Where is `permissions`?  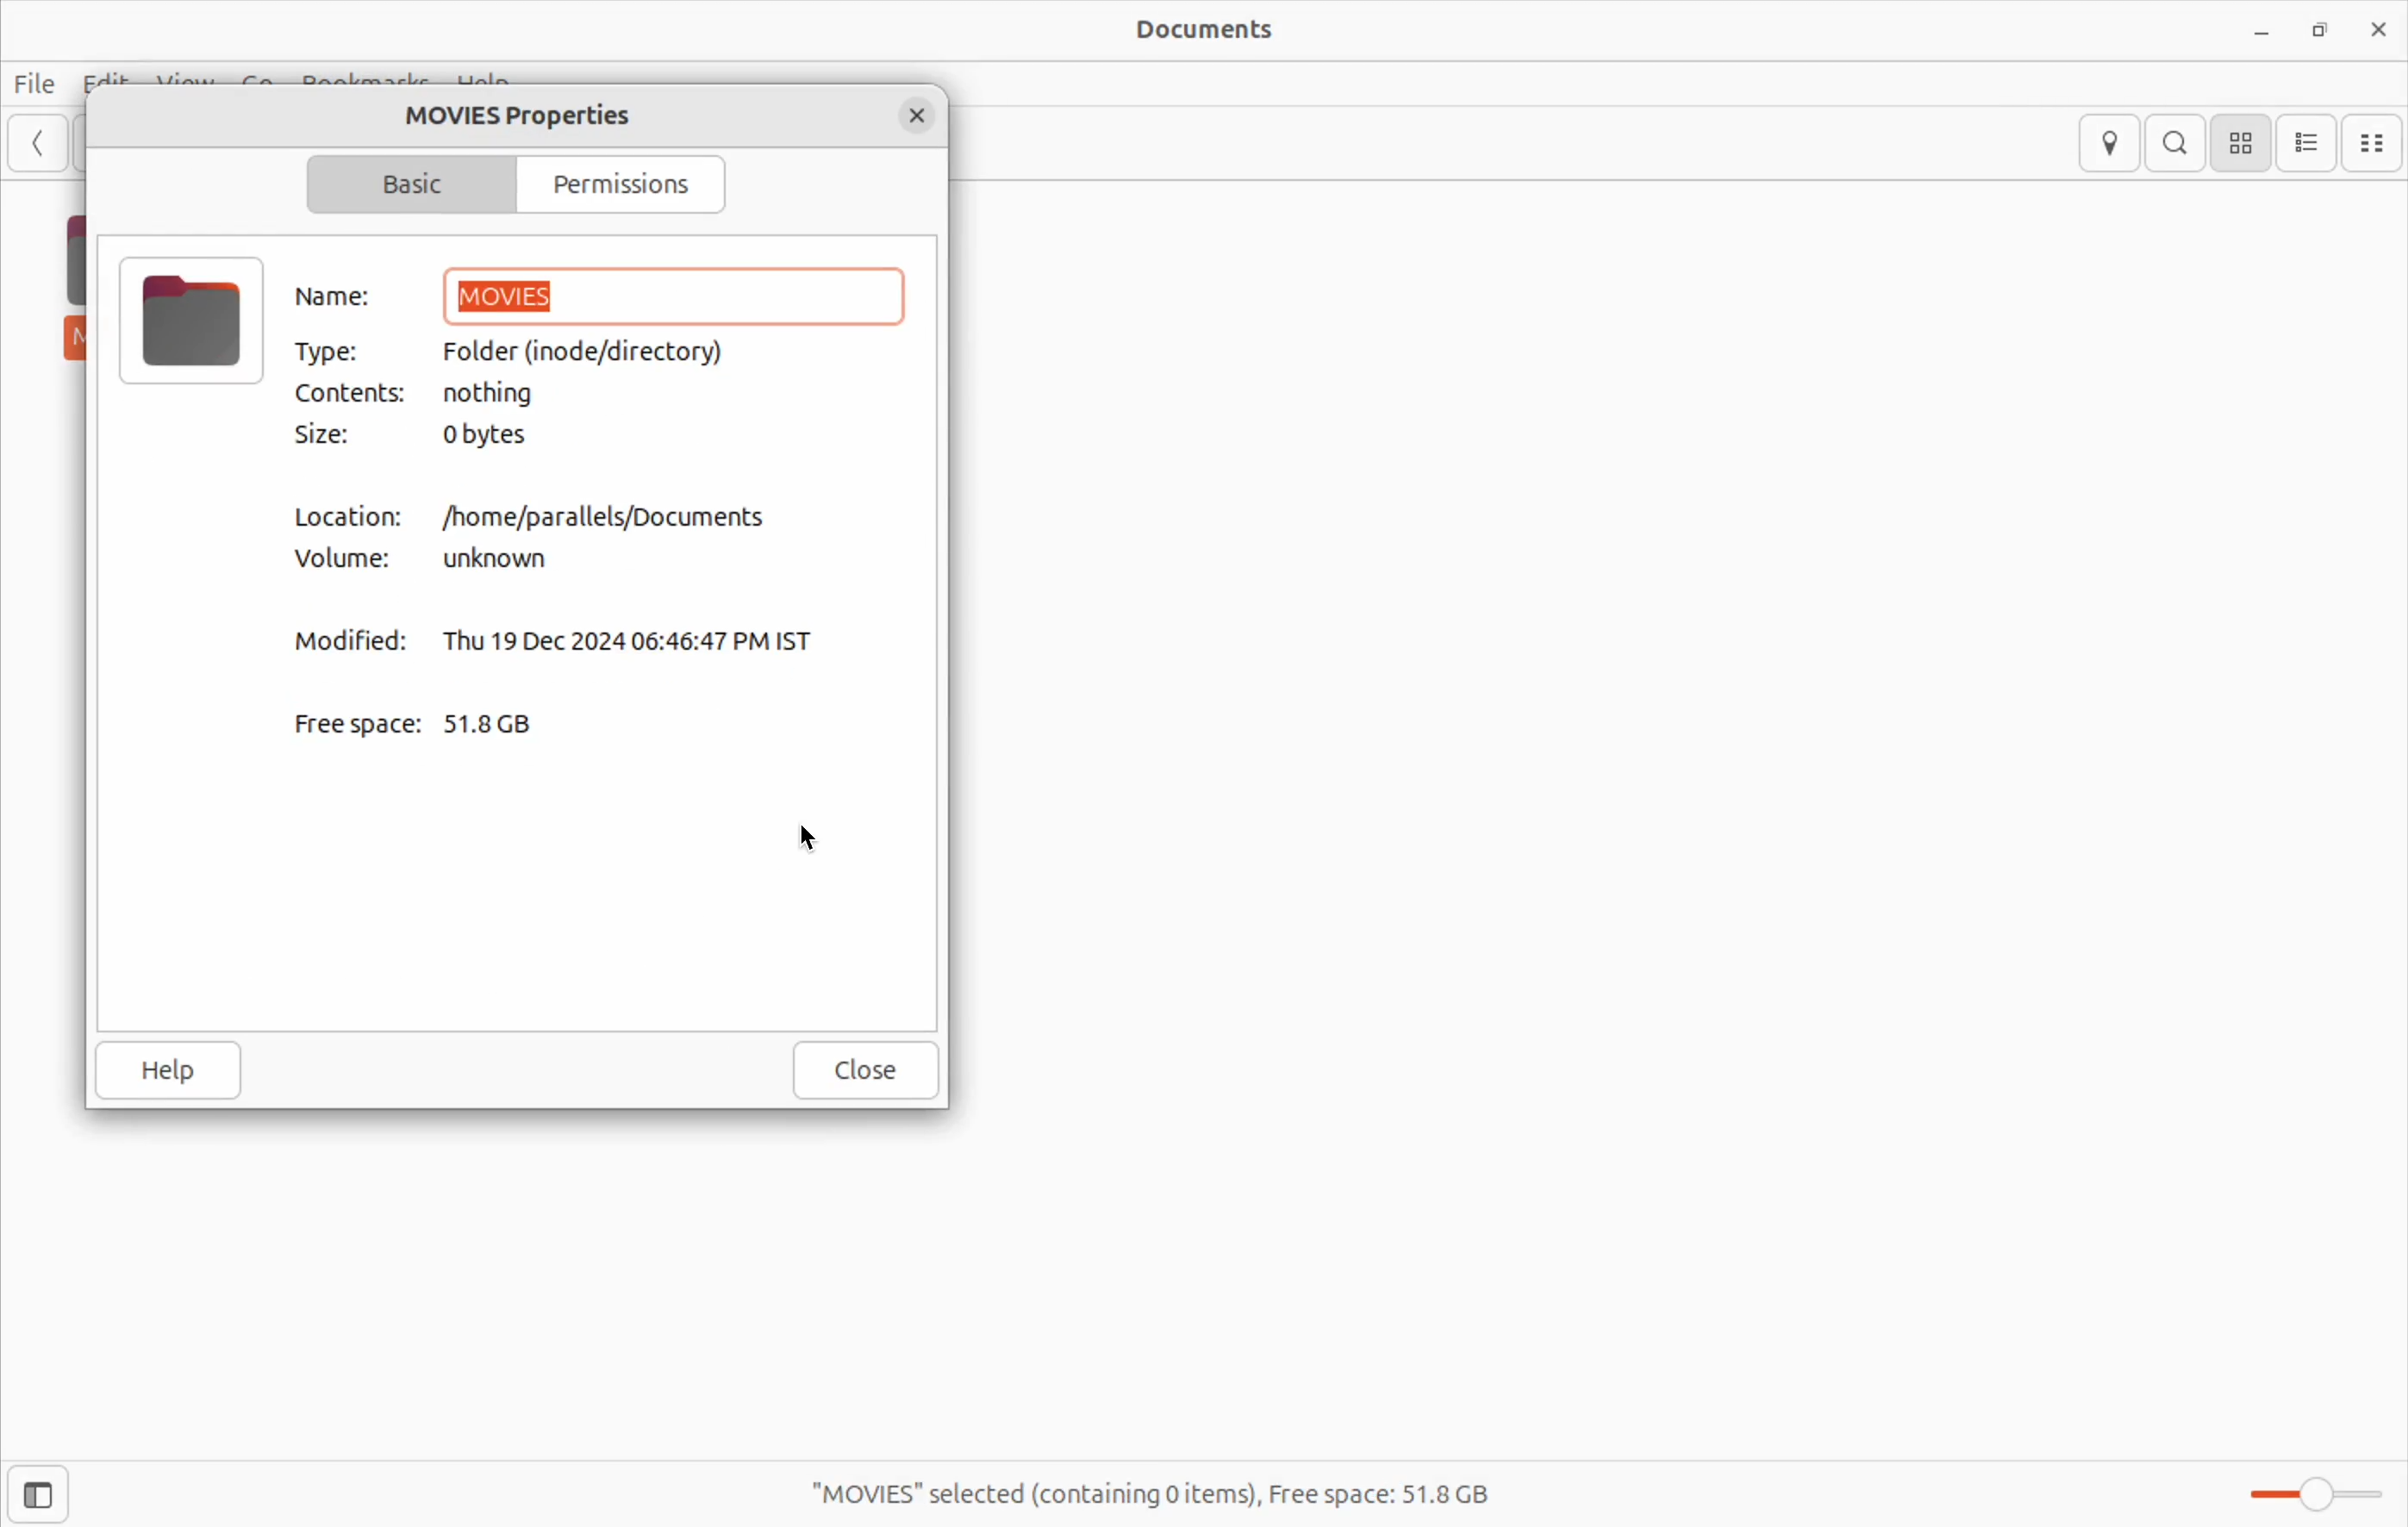
permissions is located at coordinates (634, 181).